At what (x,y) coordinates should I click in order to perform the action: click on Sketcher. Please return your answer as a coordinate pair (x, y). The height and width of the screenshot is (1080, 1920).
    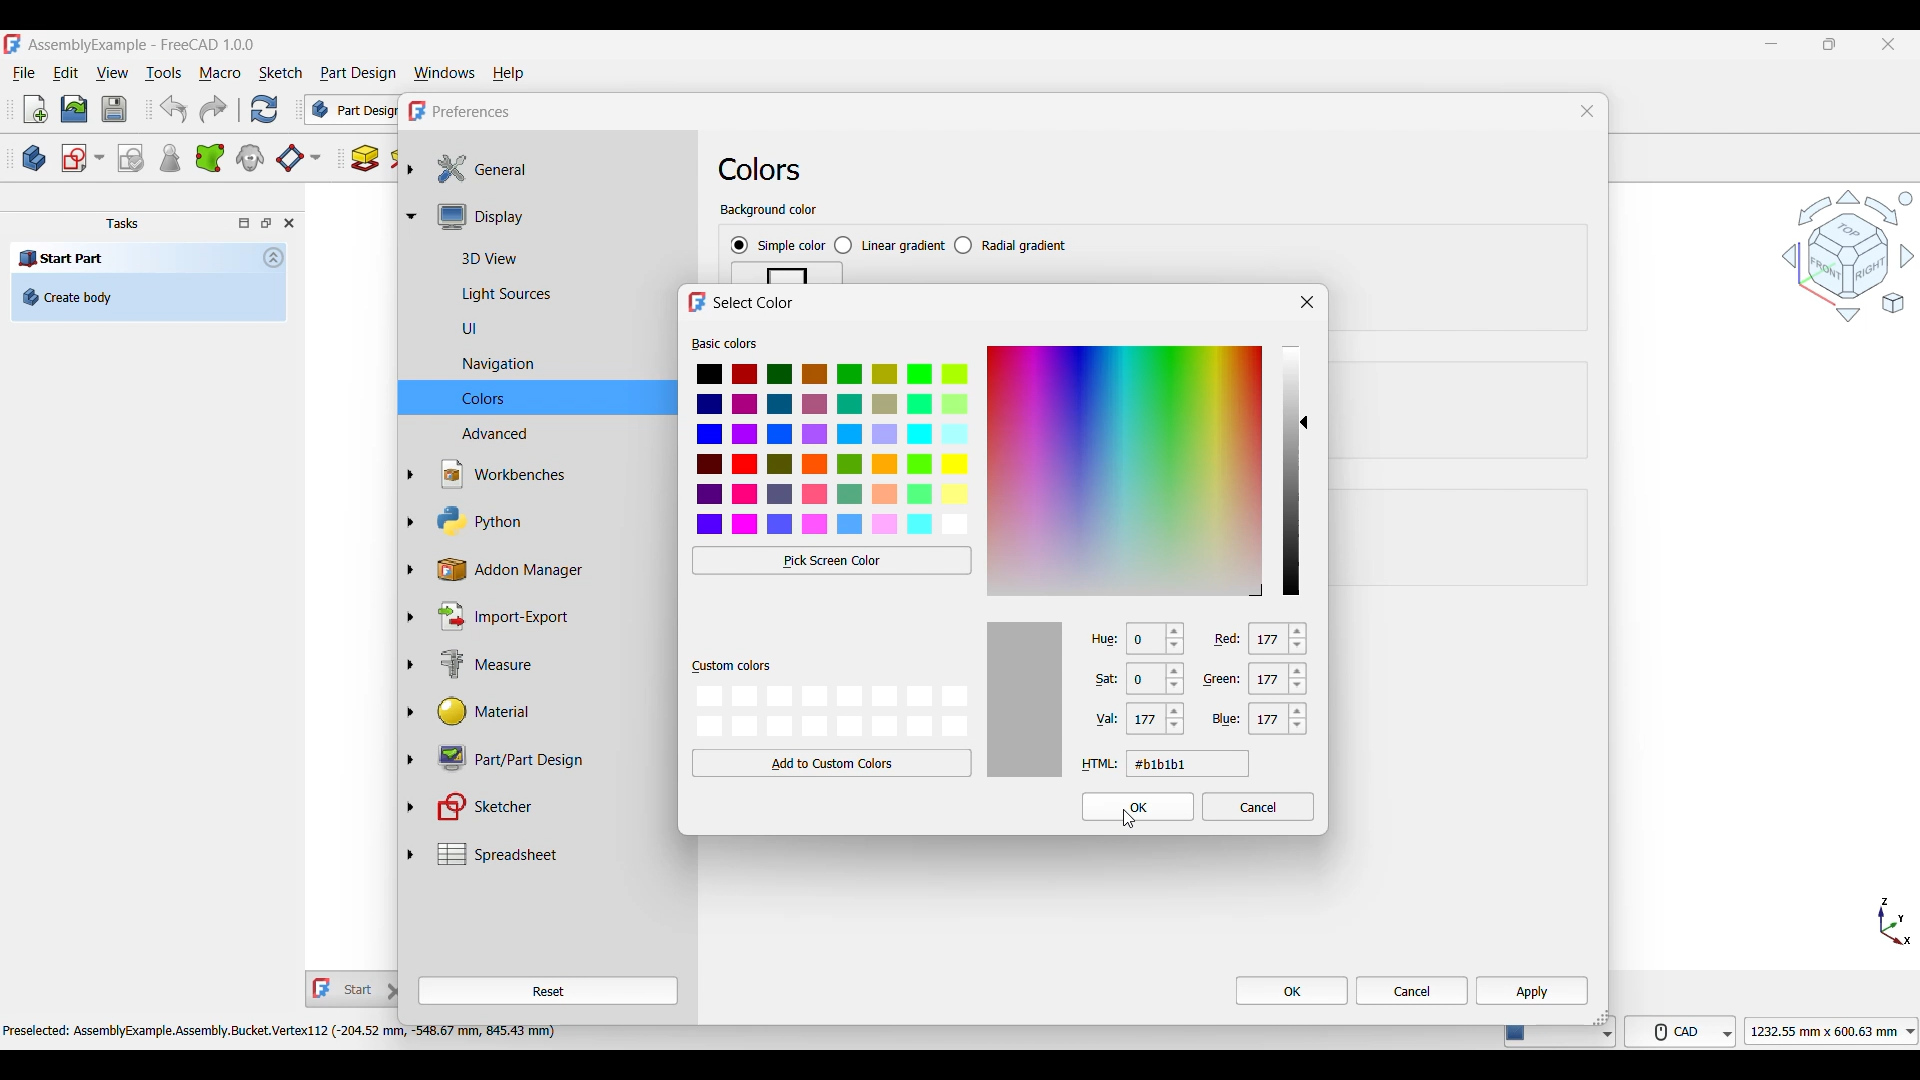
    Looking at the image, I should click on (547, 807).